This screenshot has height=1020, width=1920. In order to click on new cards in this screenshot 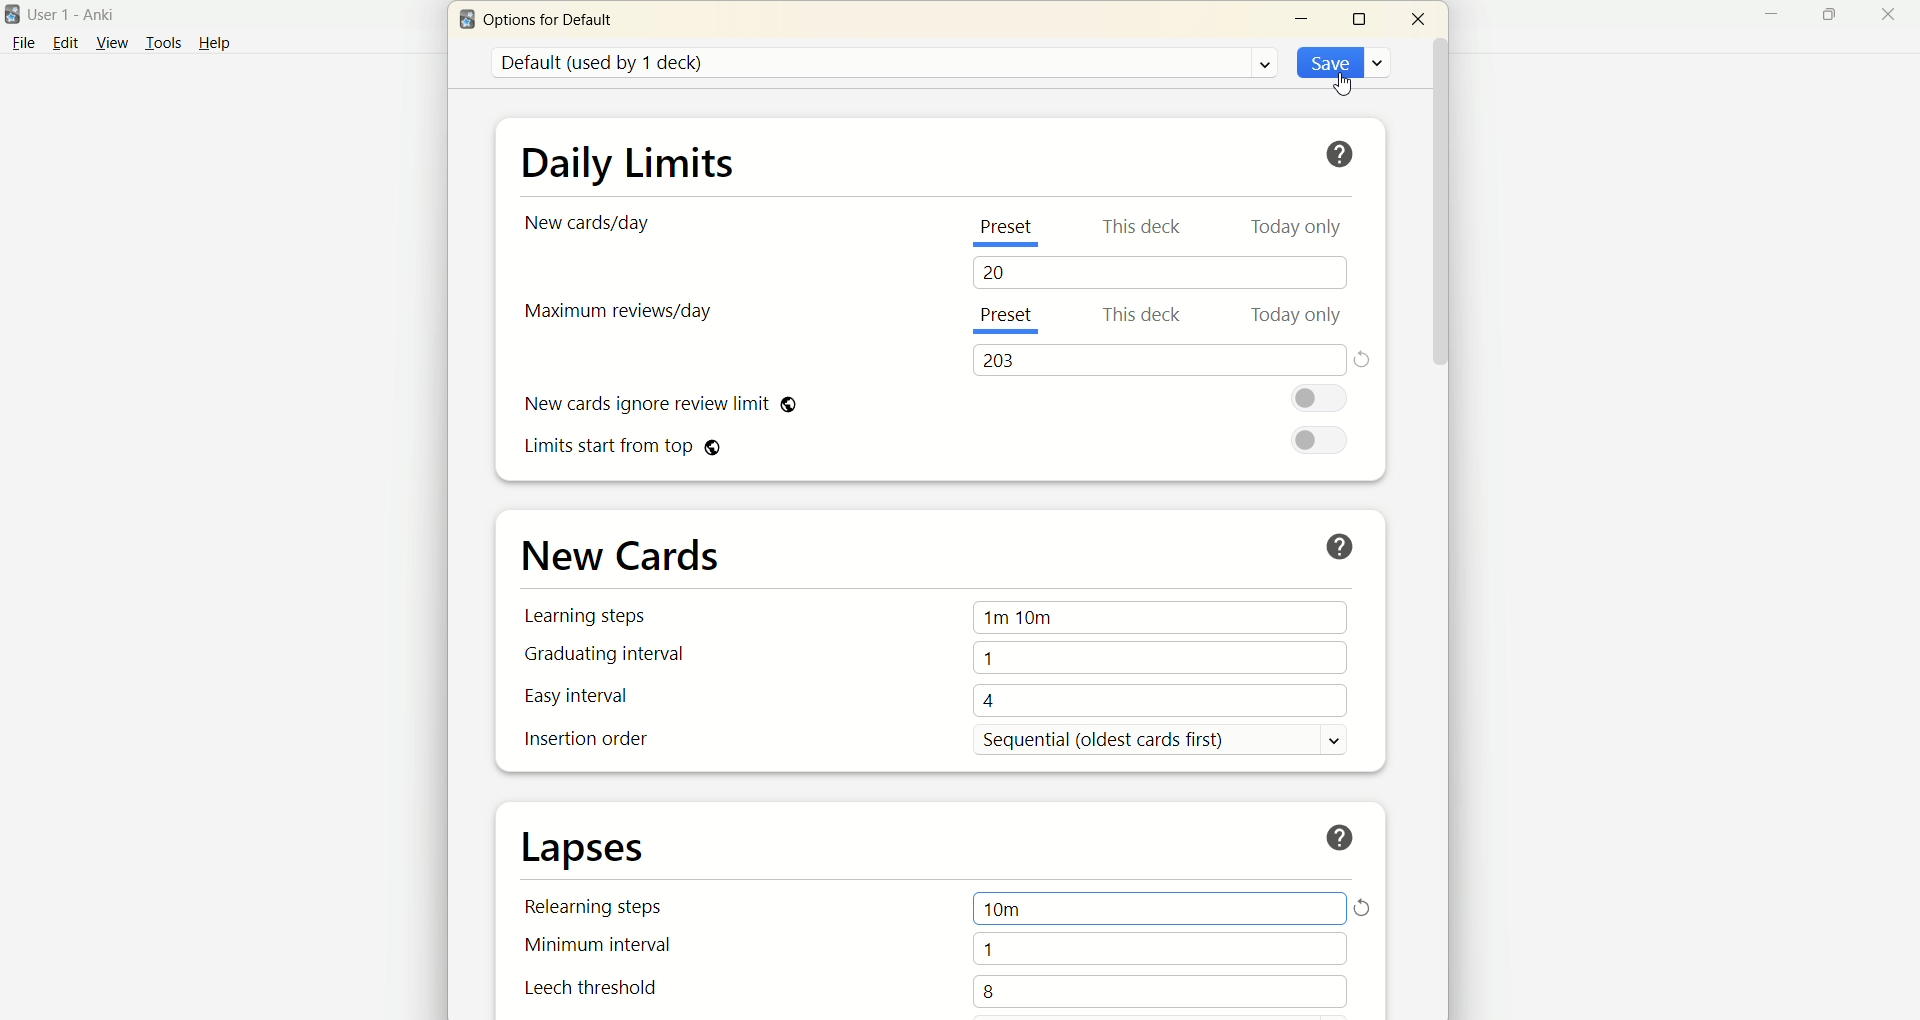, I will do `click(622, 553)`.